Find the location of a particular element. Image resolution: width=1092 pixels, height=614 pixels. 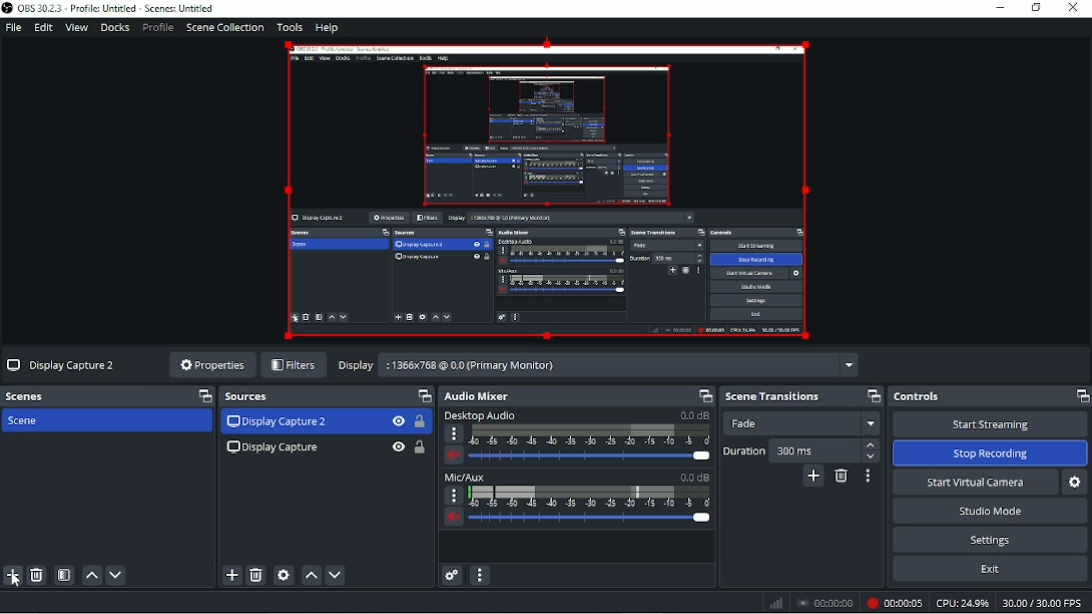

Remove selected source(s) is located at coordinates (255, 575).